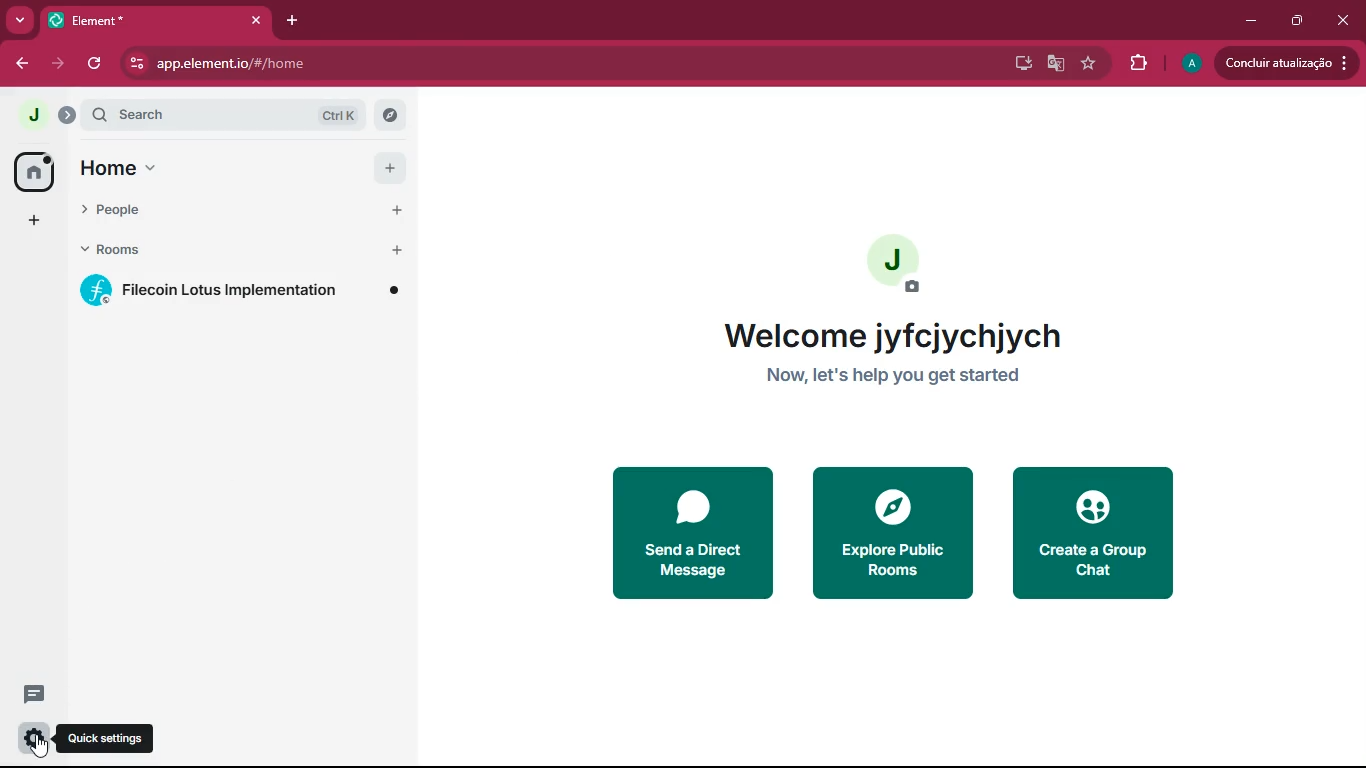 Image resolution: width=1366 pixels, height=768 pixels. What do you see at coordinates (236, 114) in the screenshot?
I see `search` at bounding box center [236, 114].